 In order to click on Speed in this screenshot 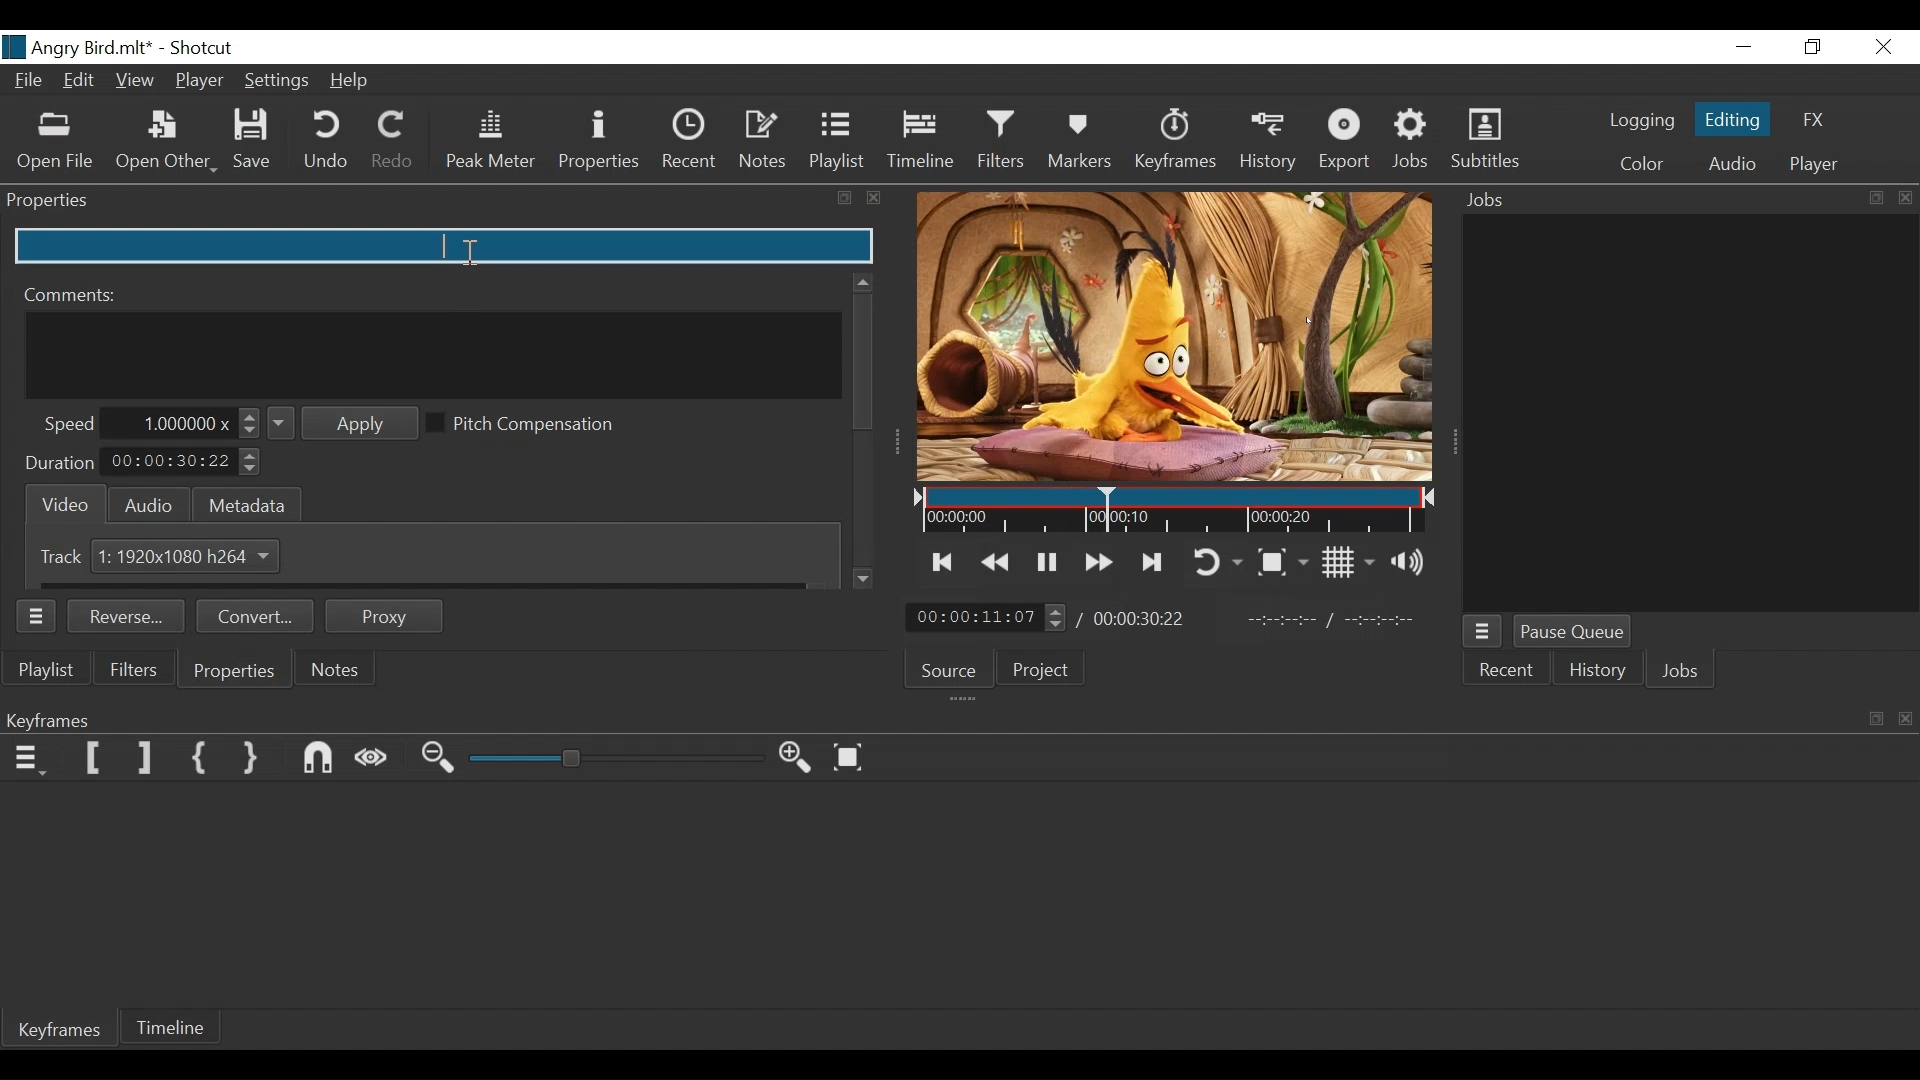, I will do `click(69, 424)`.